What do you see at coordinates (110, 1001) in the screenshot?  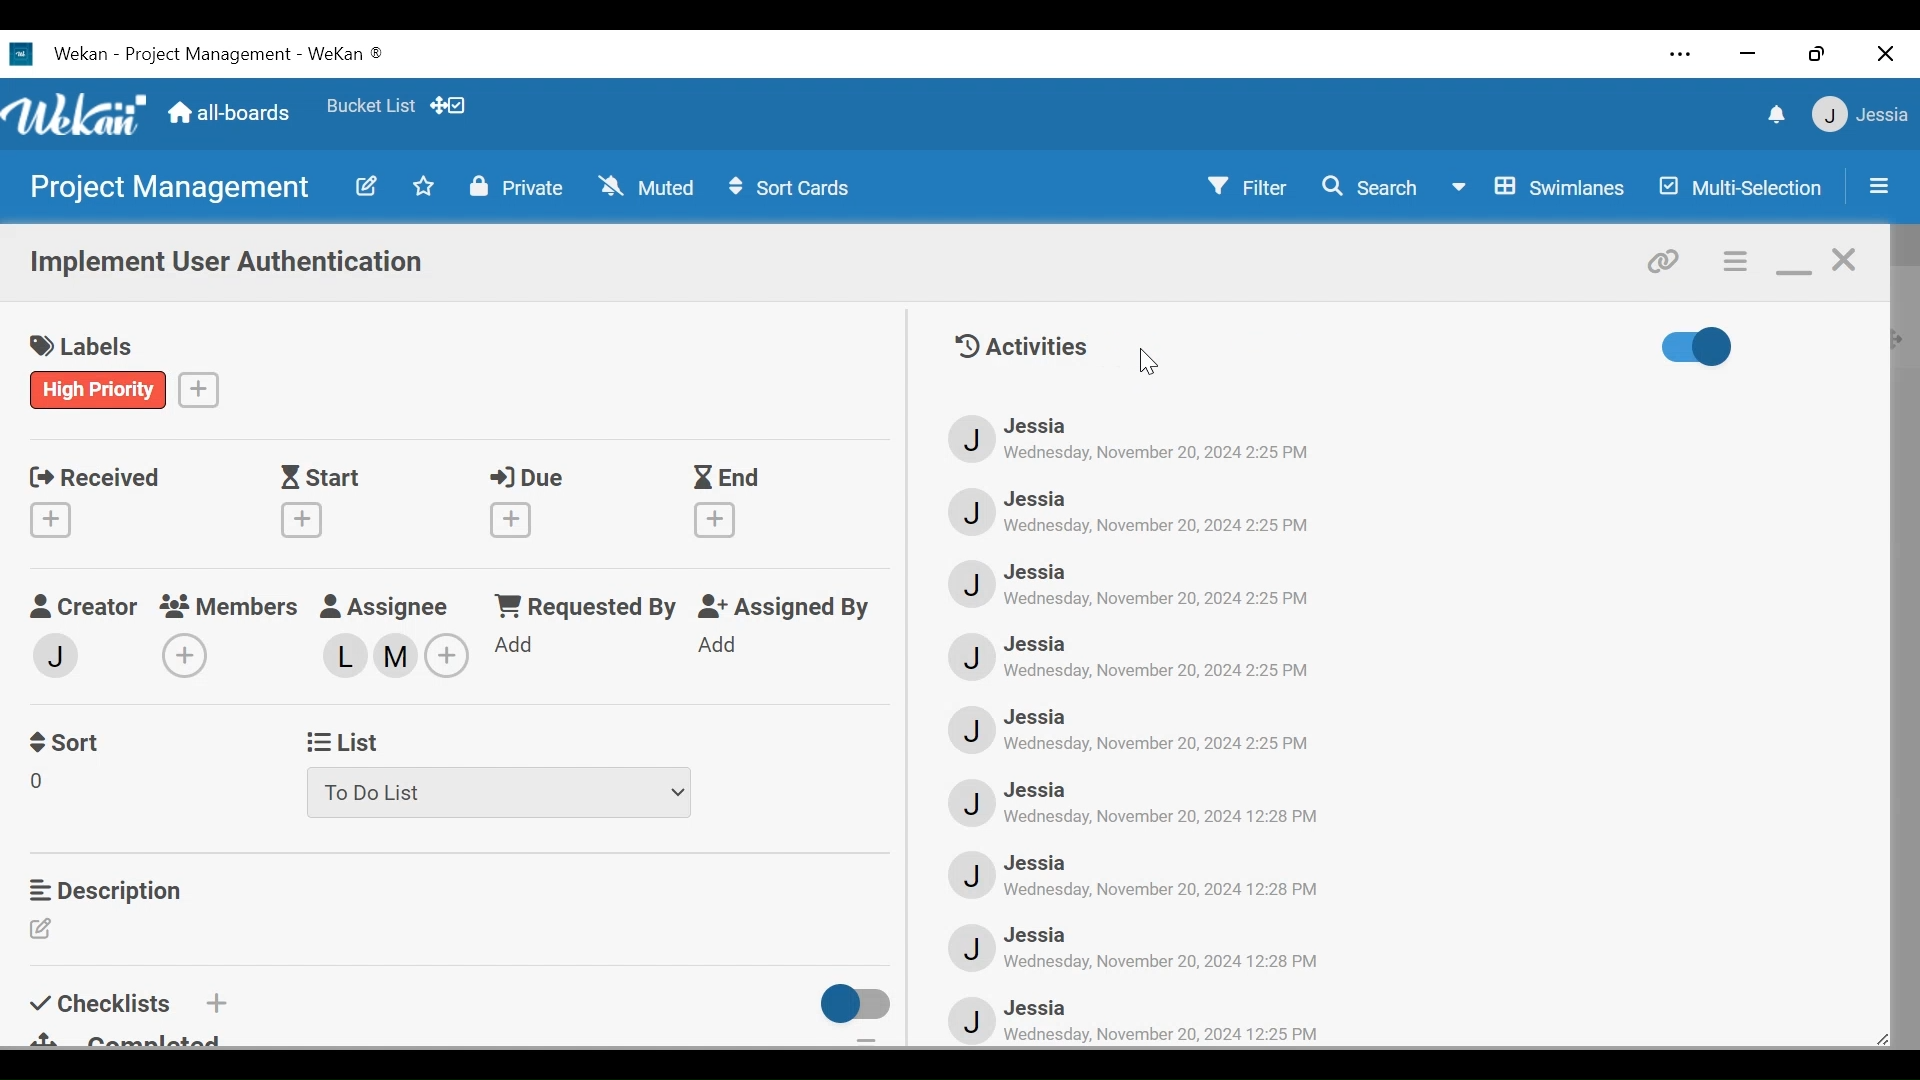 I see `Checklist` at bounding box center [110, 1001].